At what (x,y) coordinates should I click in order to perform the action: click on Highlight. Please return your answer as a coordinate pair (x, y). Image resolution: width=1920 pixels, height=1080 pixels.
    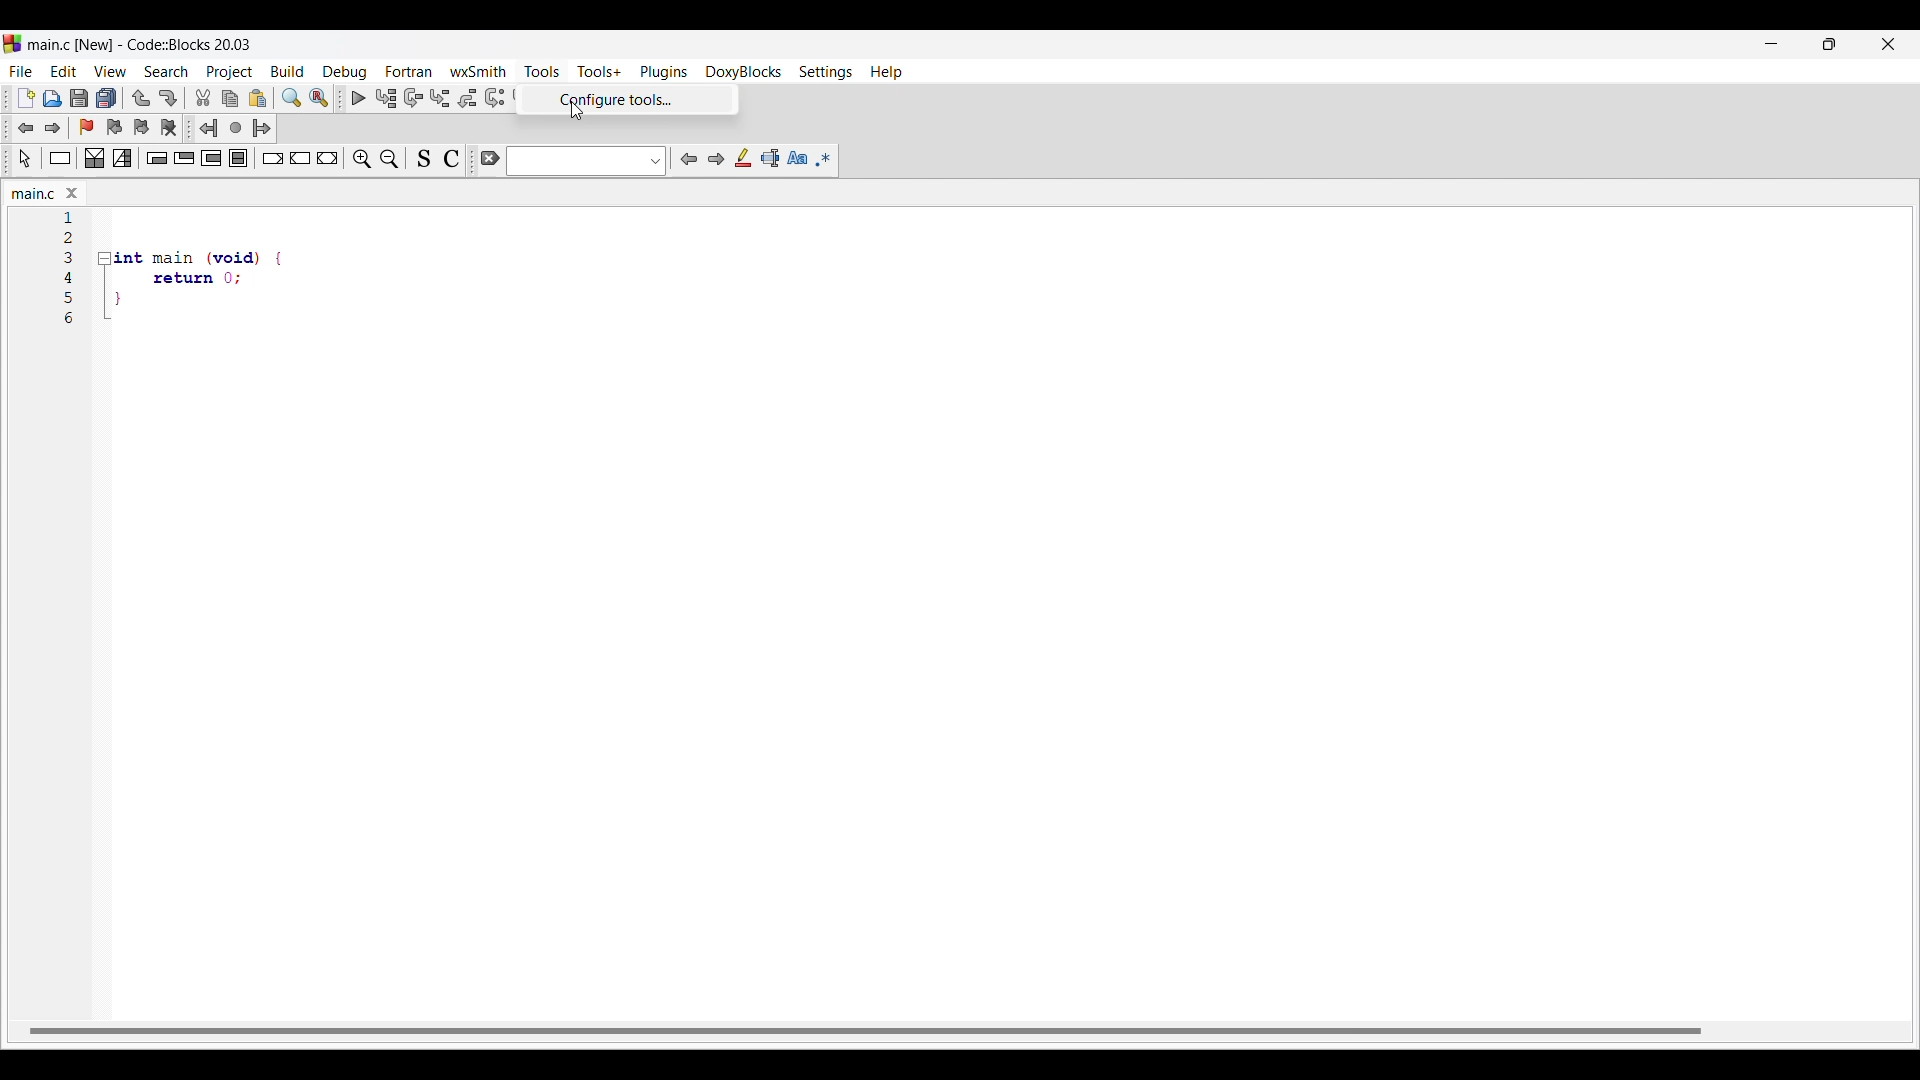
    Looking at the image, I should click on (743, 158).